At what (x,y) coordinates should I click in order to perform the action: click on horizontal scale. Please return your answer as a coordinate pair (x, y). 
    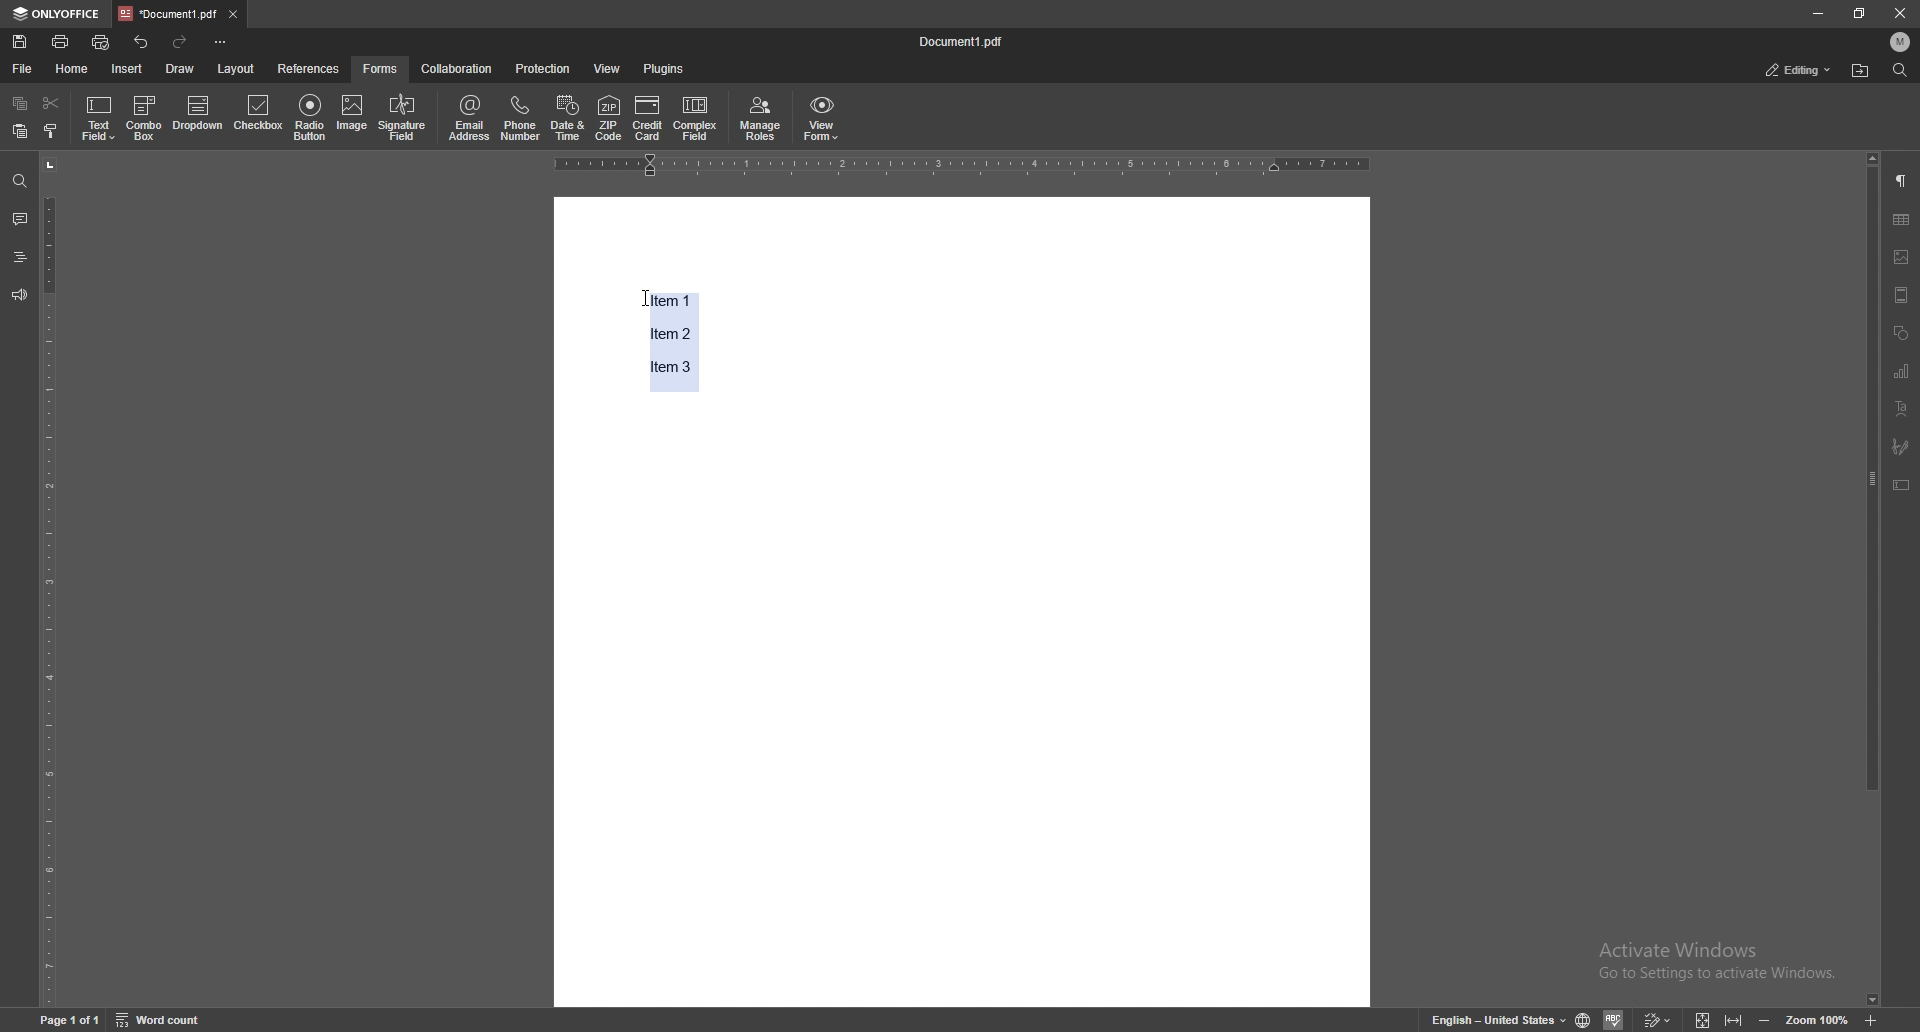
    Looking at the image, I should click on (961, 166).